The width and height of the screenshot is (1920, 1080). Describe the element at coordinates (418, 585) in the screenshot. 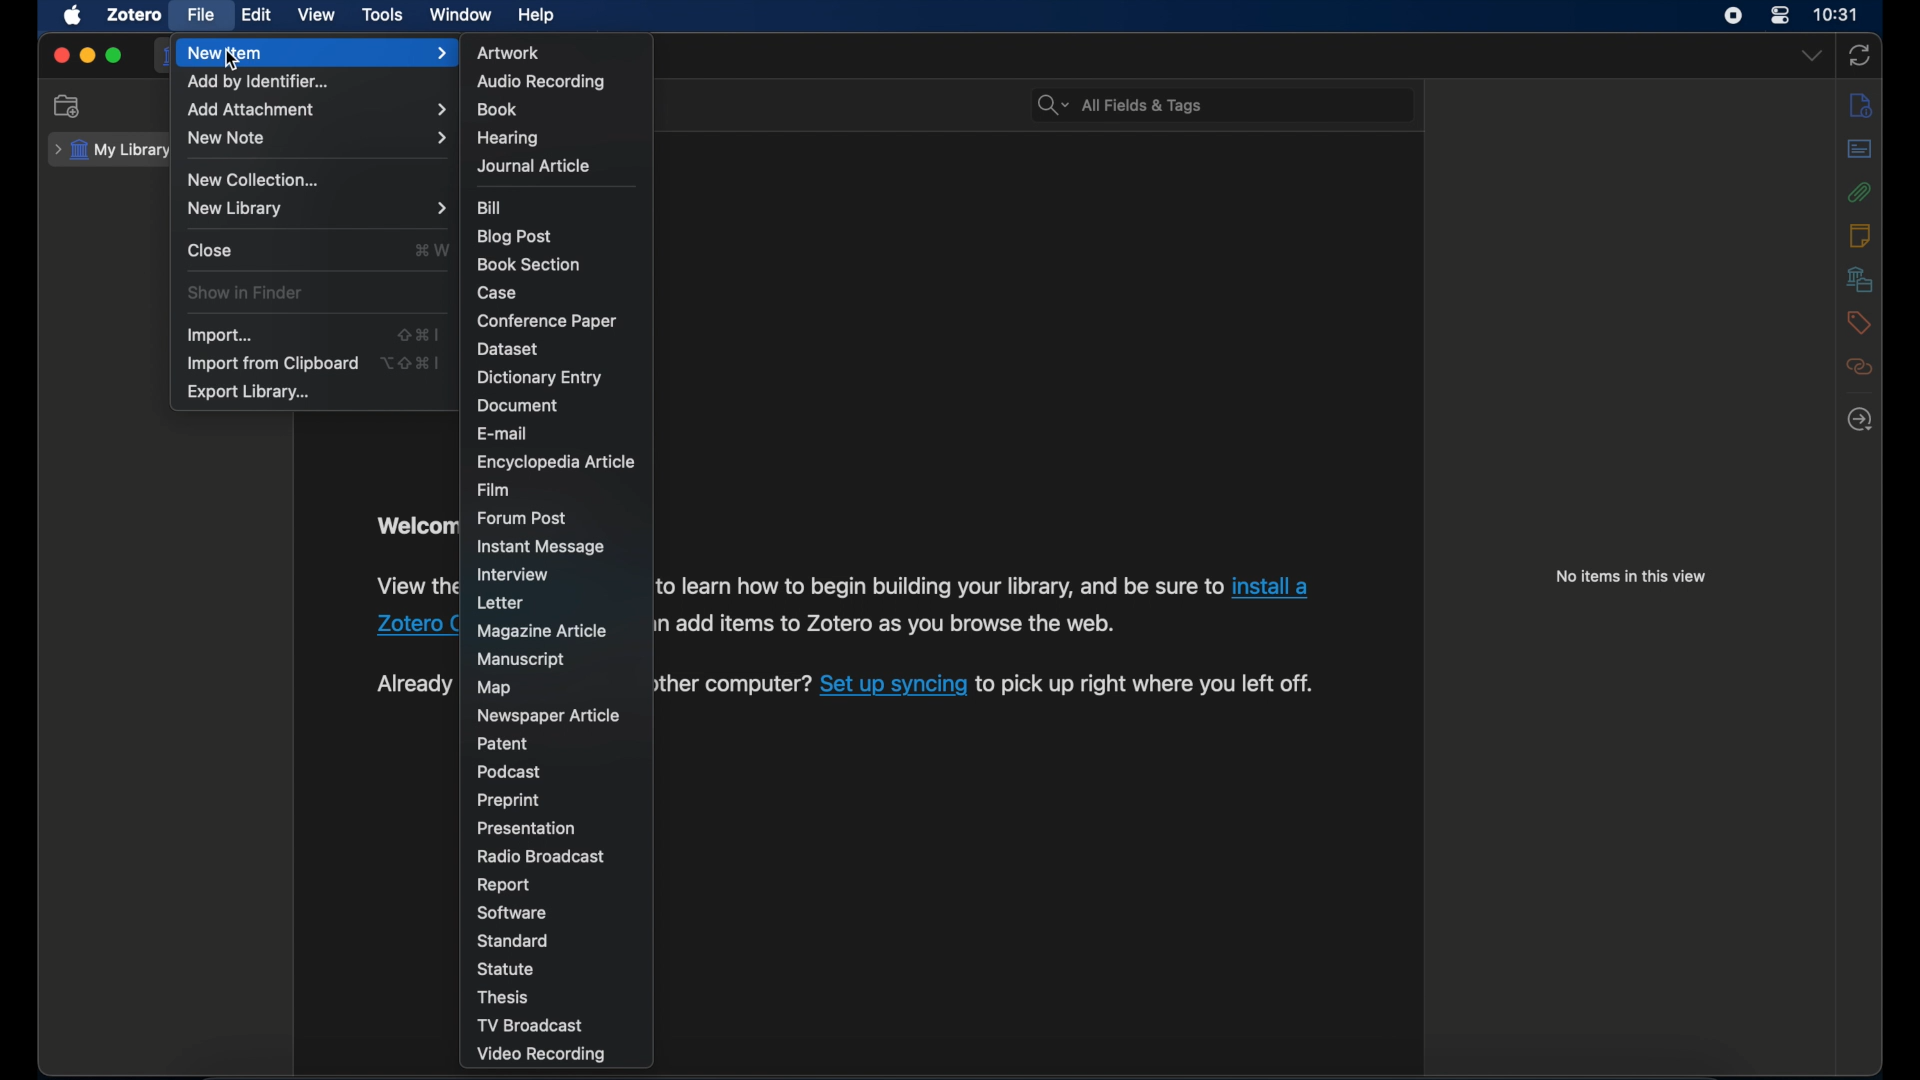

I see `` at that location.